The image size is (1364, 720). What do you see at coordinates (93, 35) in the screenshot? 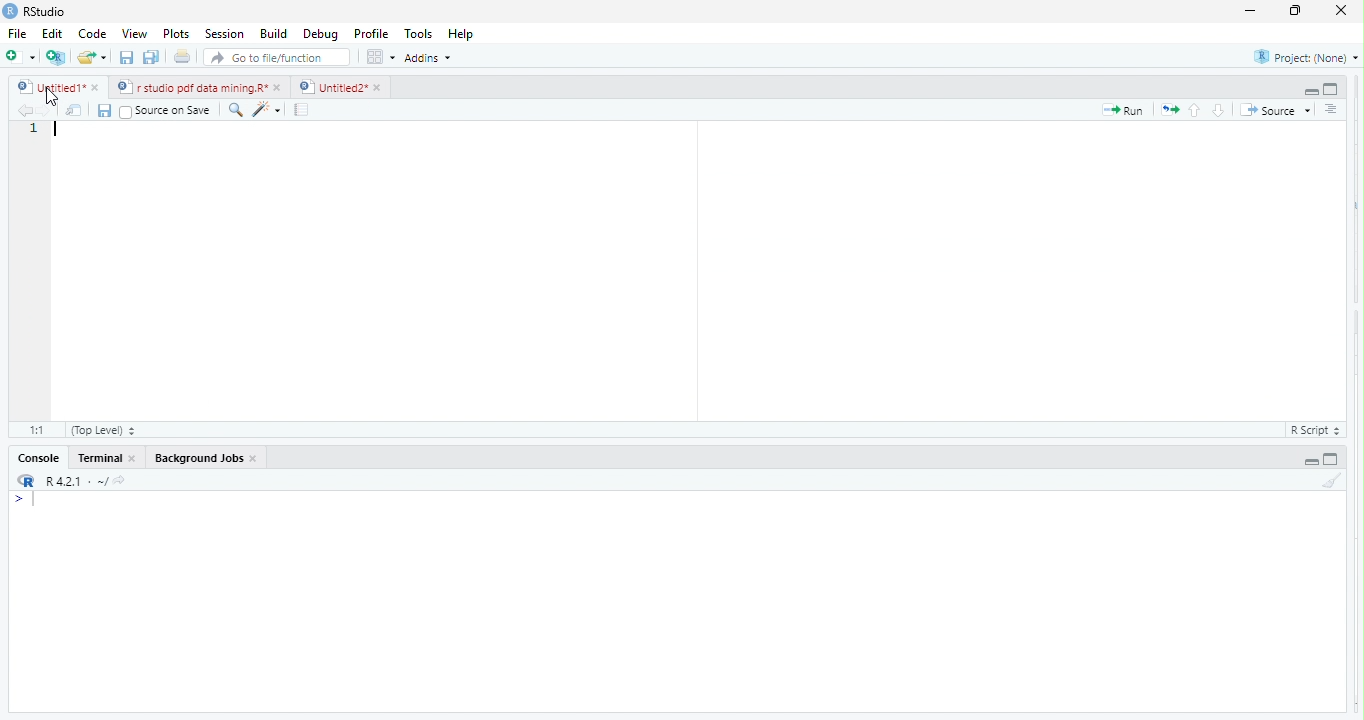
I see `code` at bounding box center [93, 35].